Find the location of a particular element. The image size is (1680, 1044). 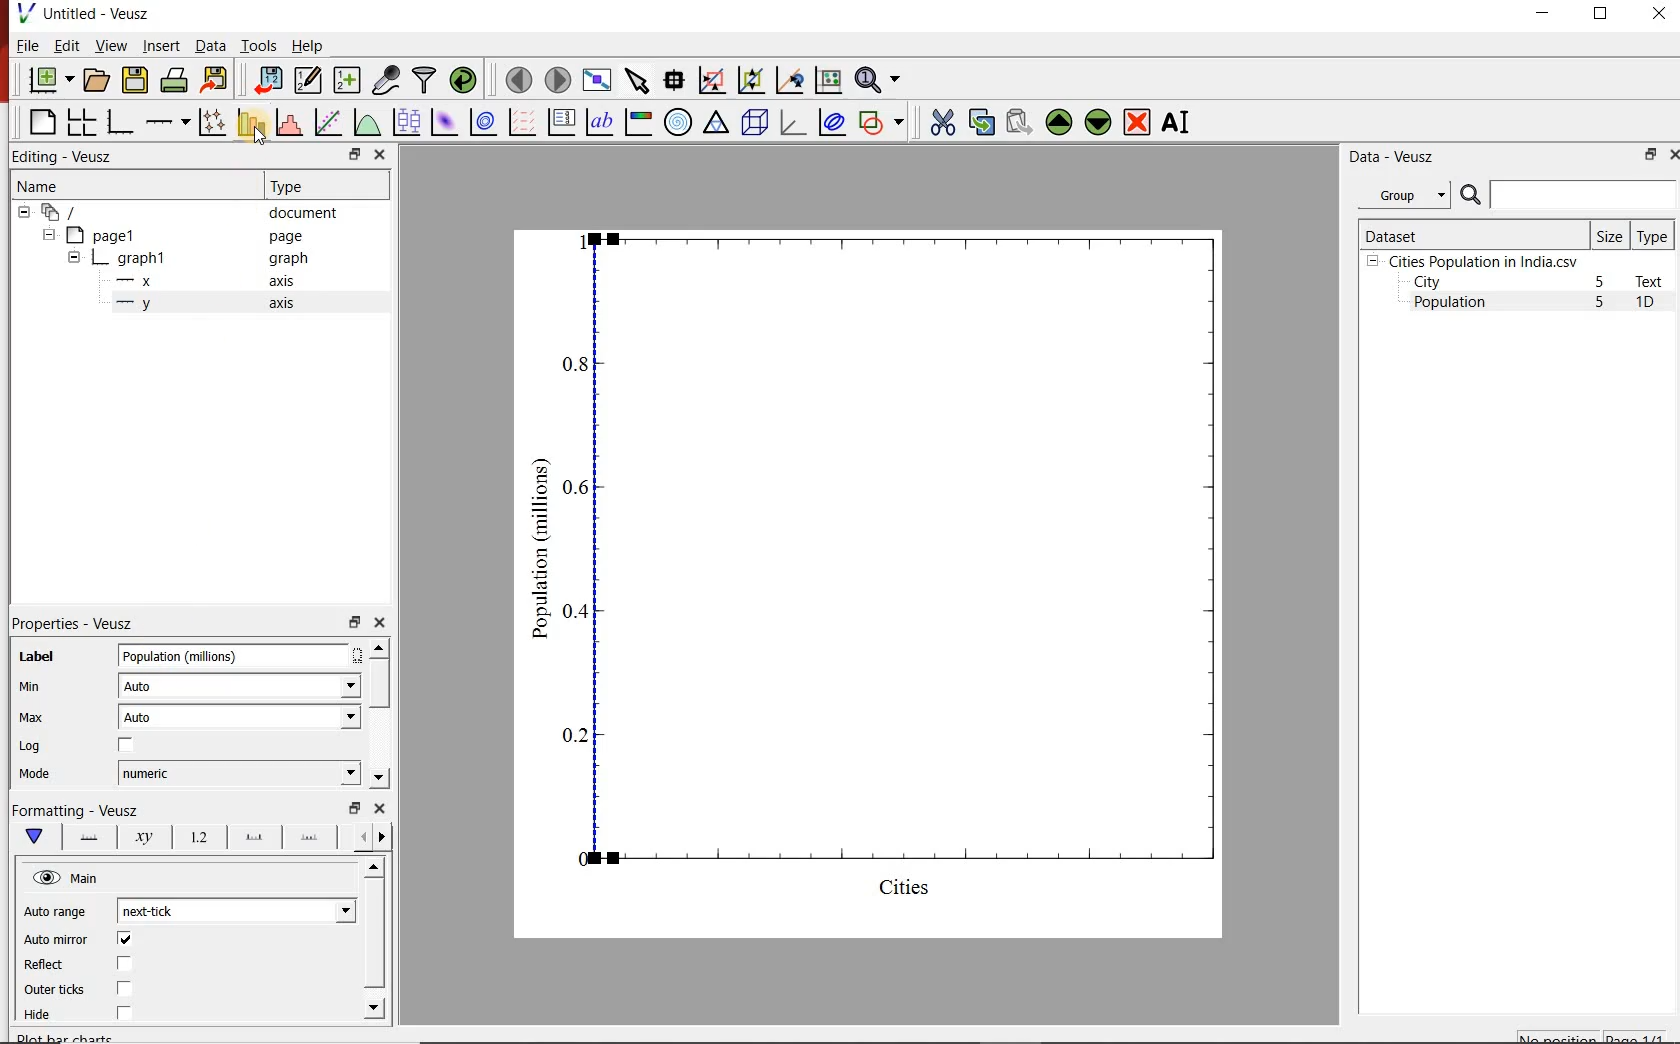

numeric is located at coordinates (238, 773).